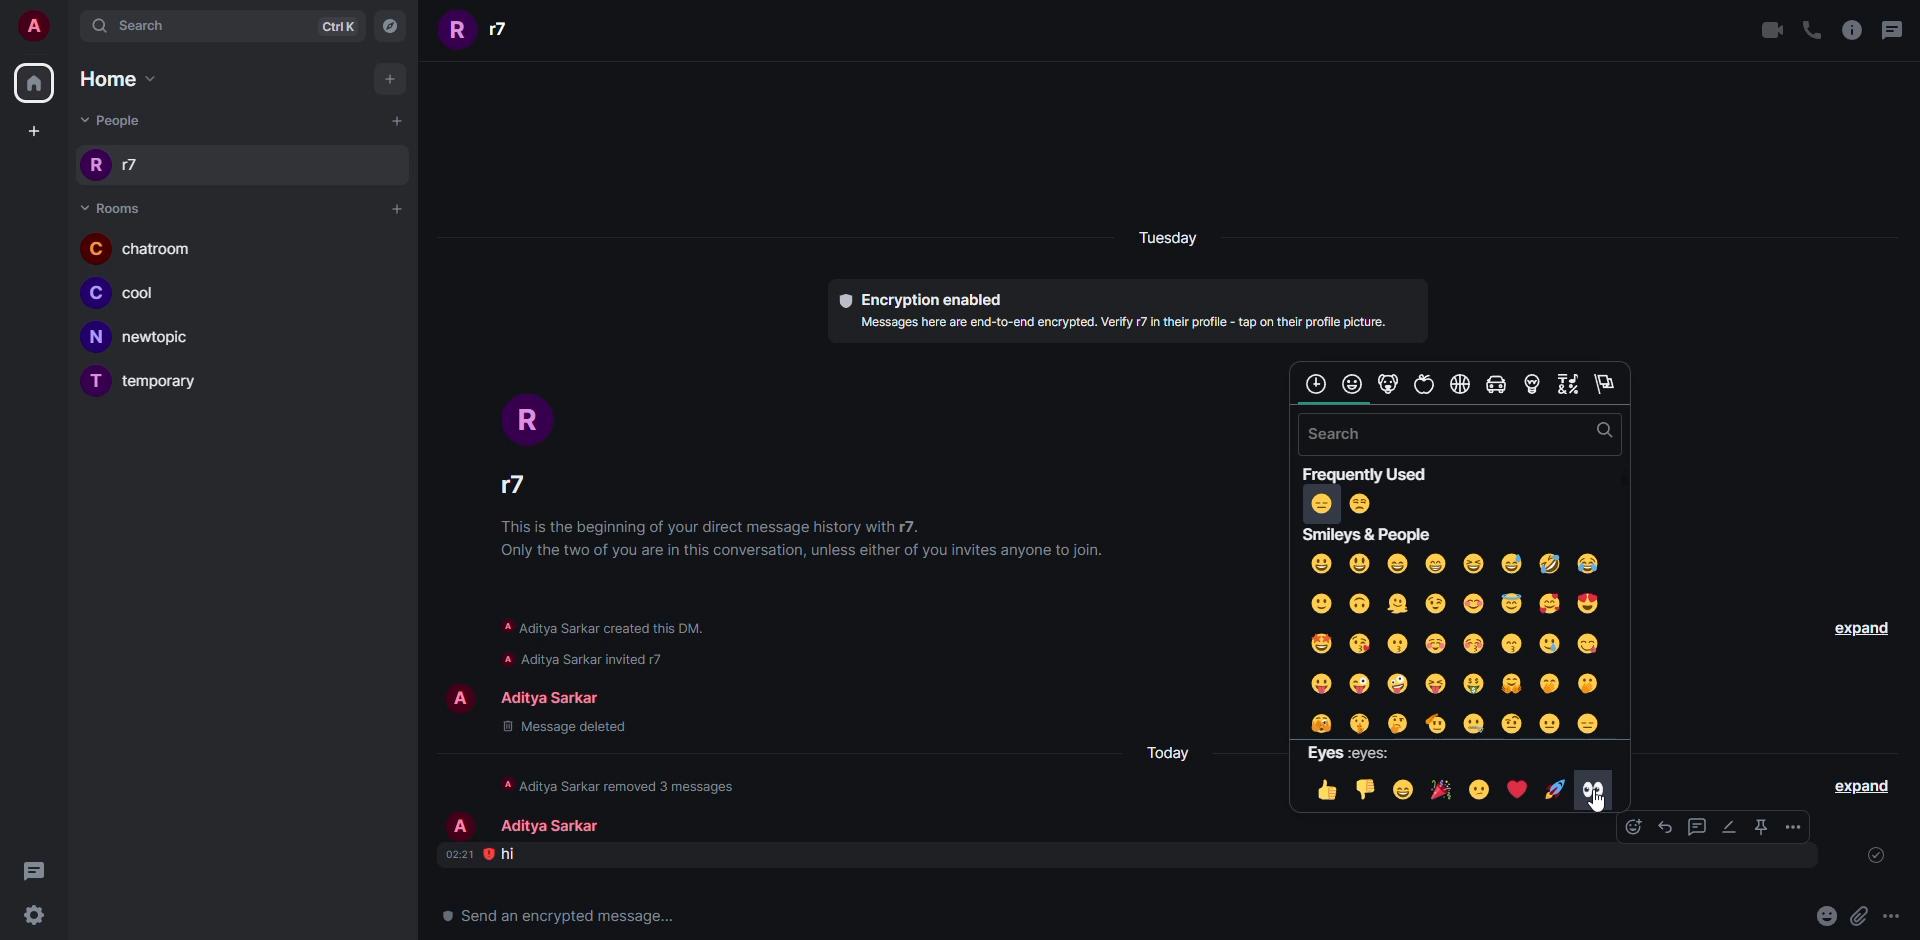 This screenshot has height=940, width=1920. I want to click on day, so click(1166, 238).